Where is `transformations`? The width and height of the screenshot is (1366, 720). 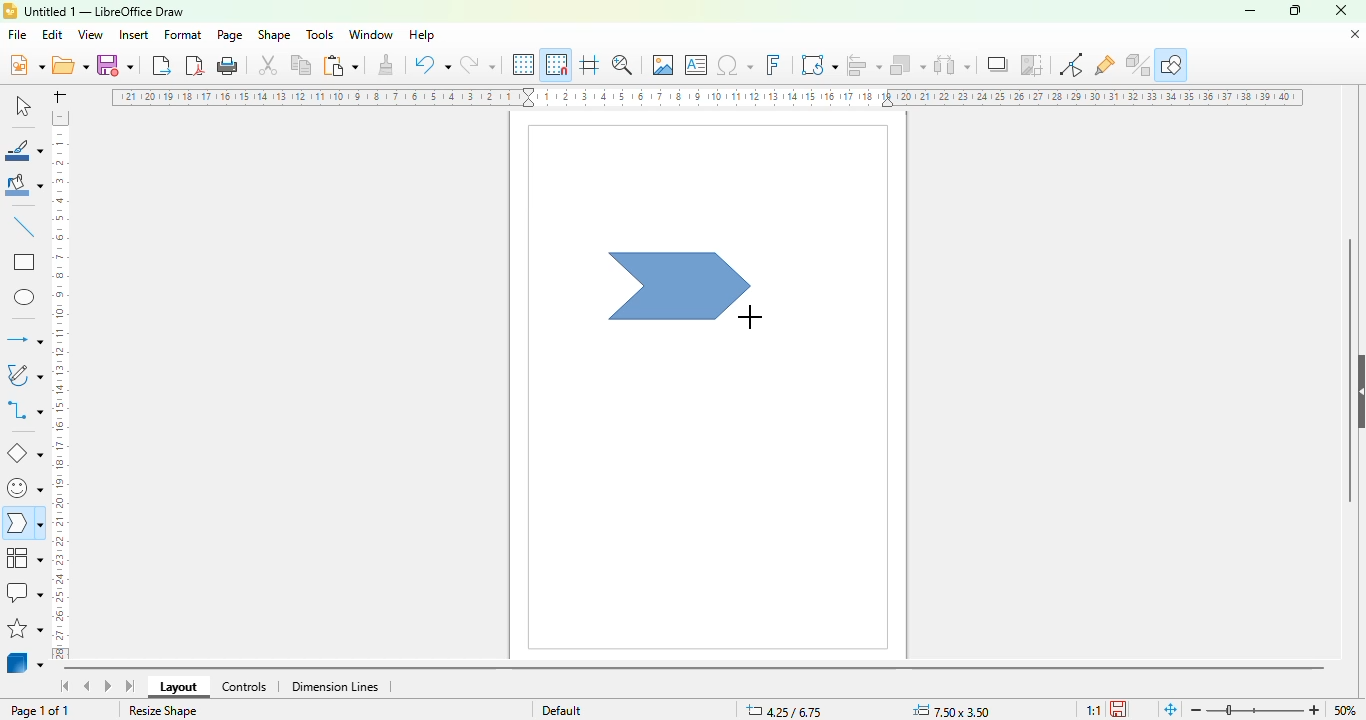 transformations is located at coordinates (819, 64).